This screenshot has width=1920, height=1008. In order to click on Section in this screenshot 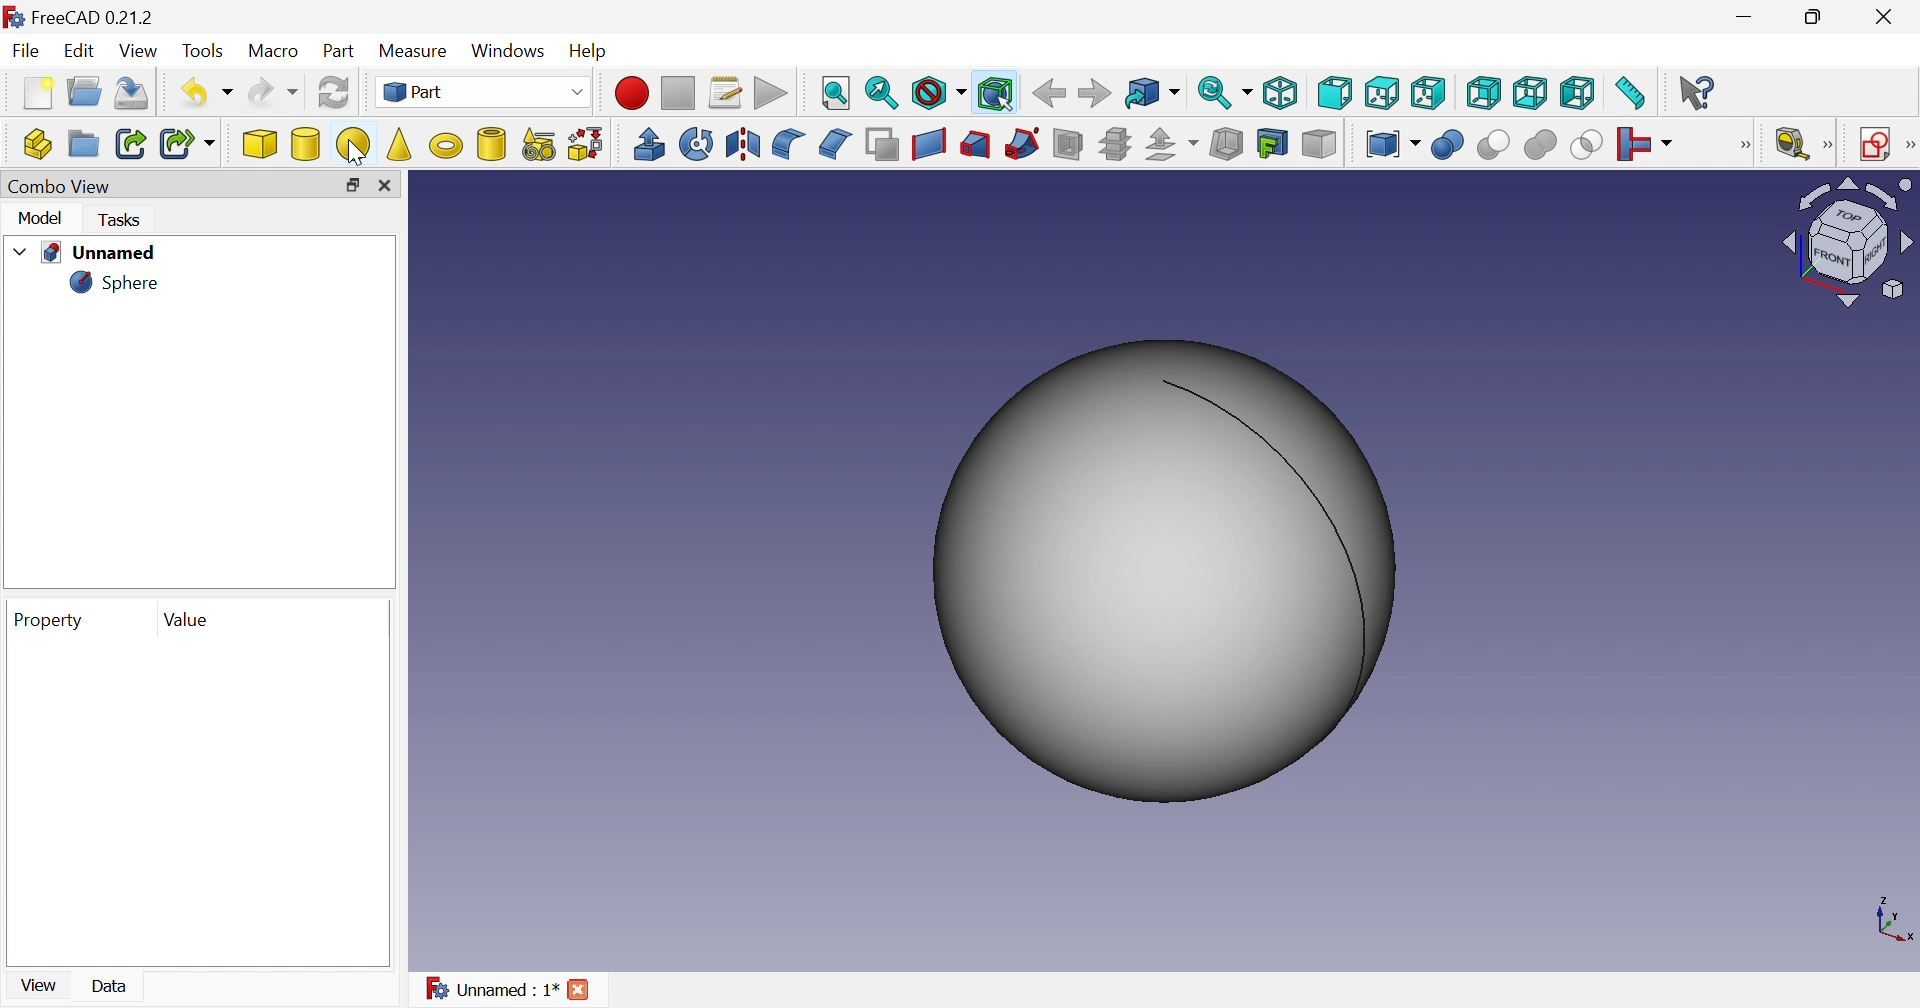, I will do `click(1069, 144)`.